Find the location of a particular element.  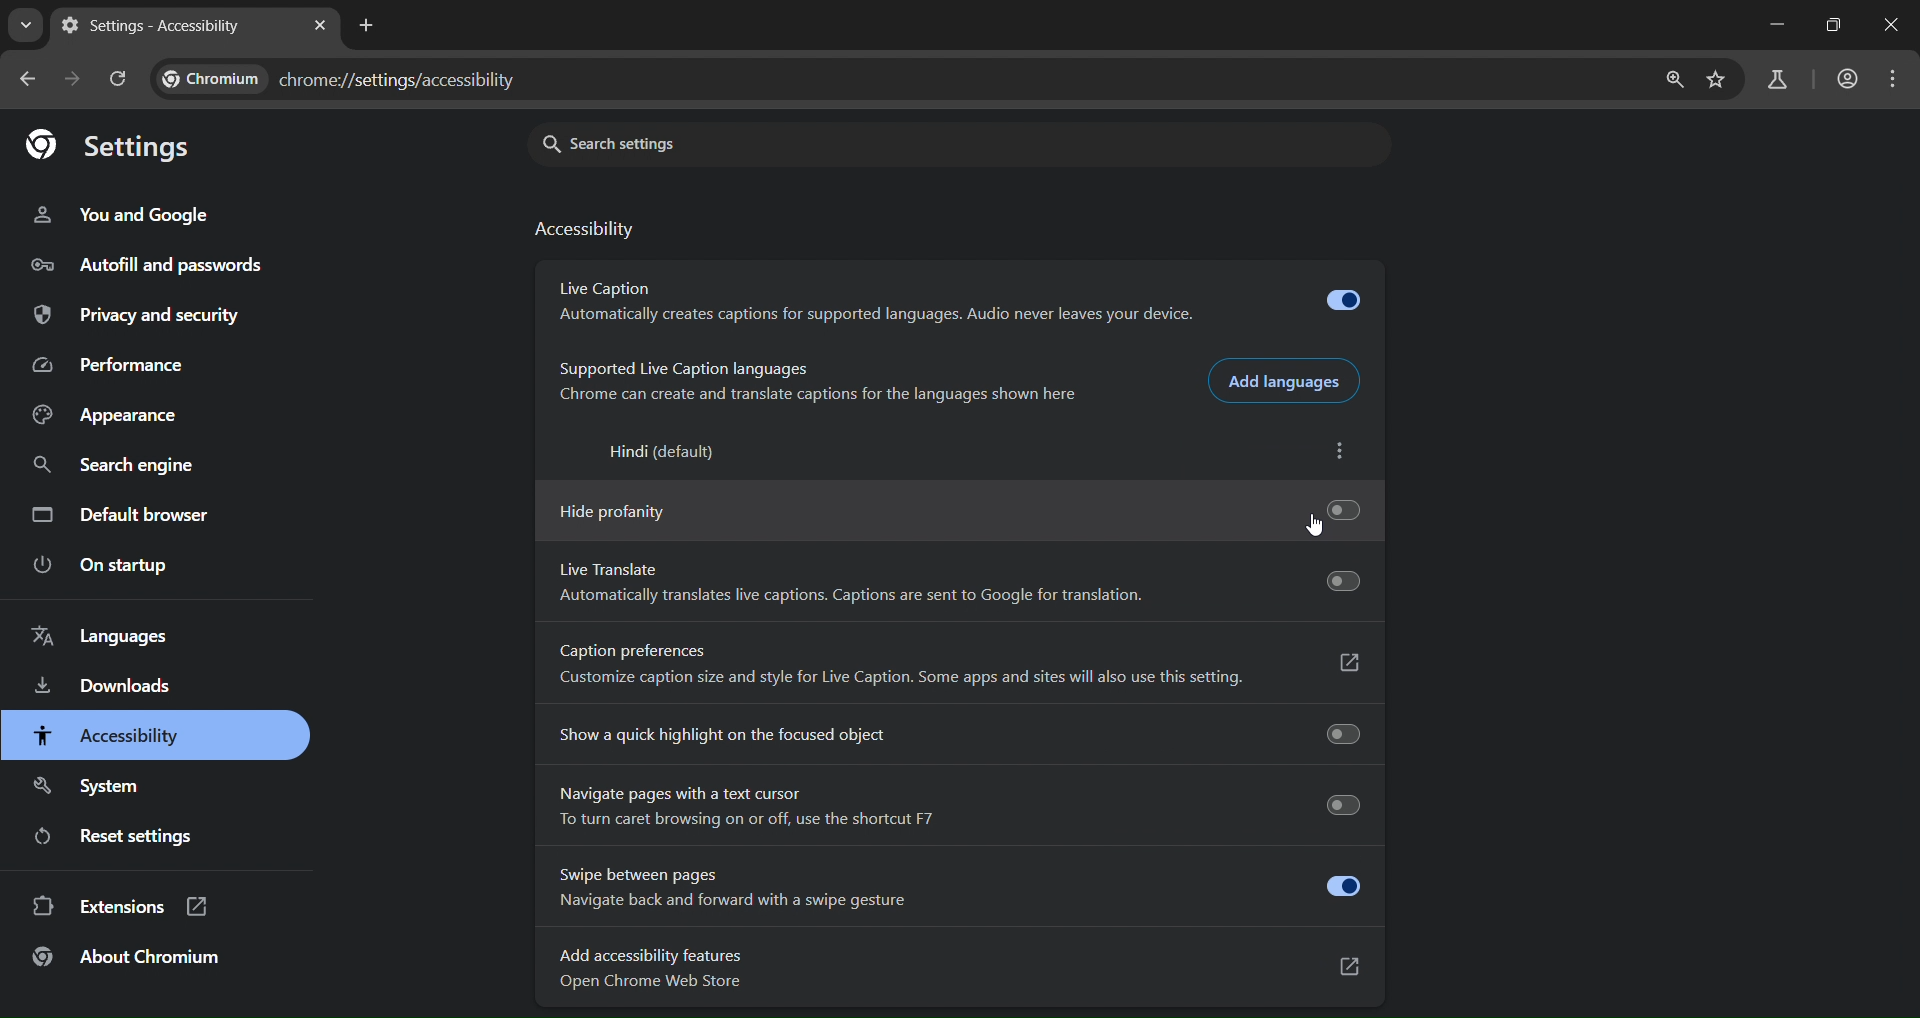

Hindi (default) is located at coordinates (653, 452).